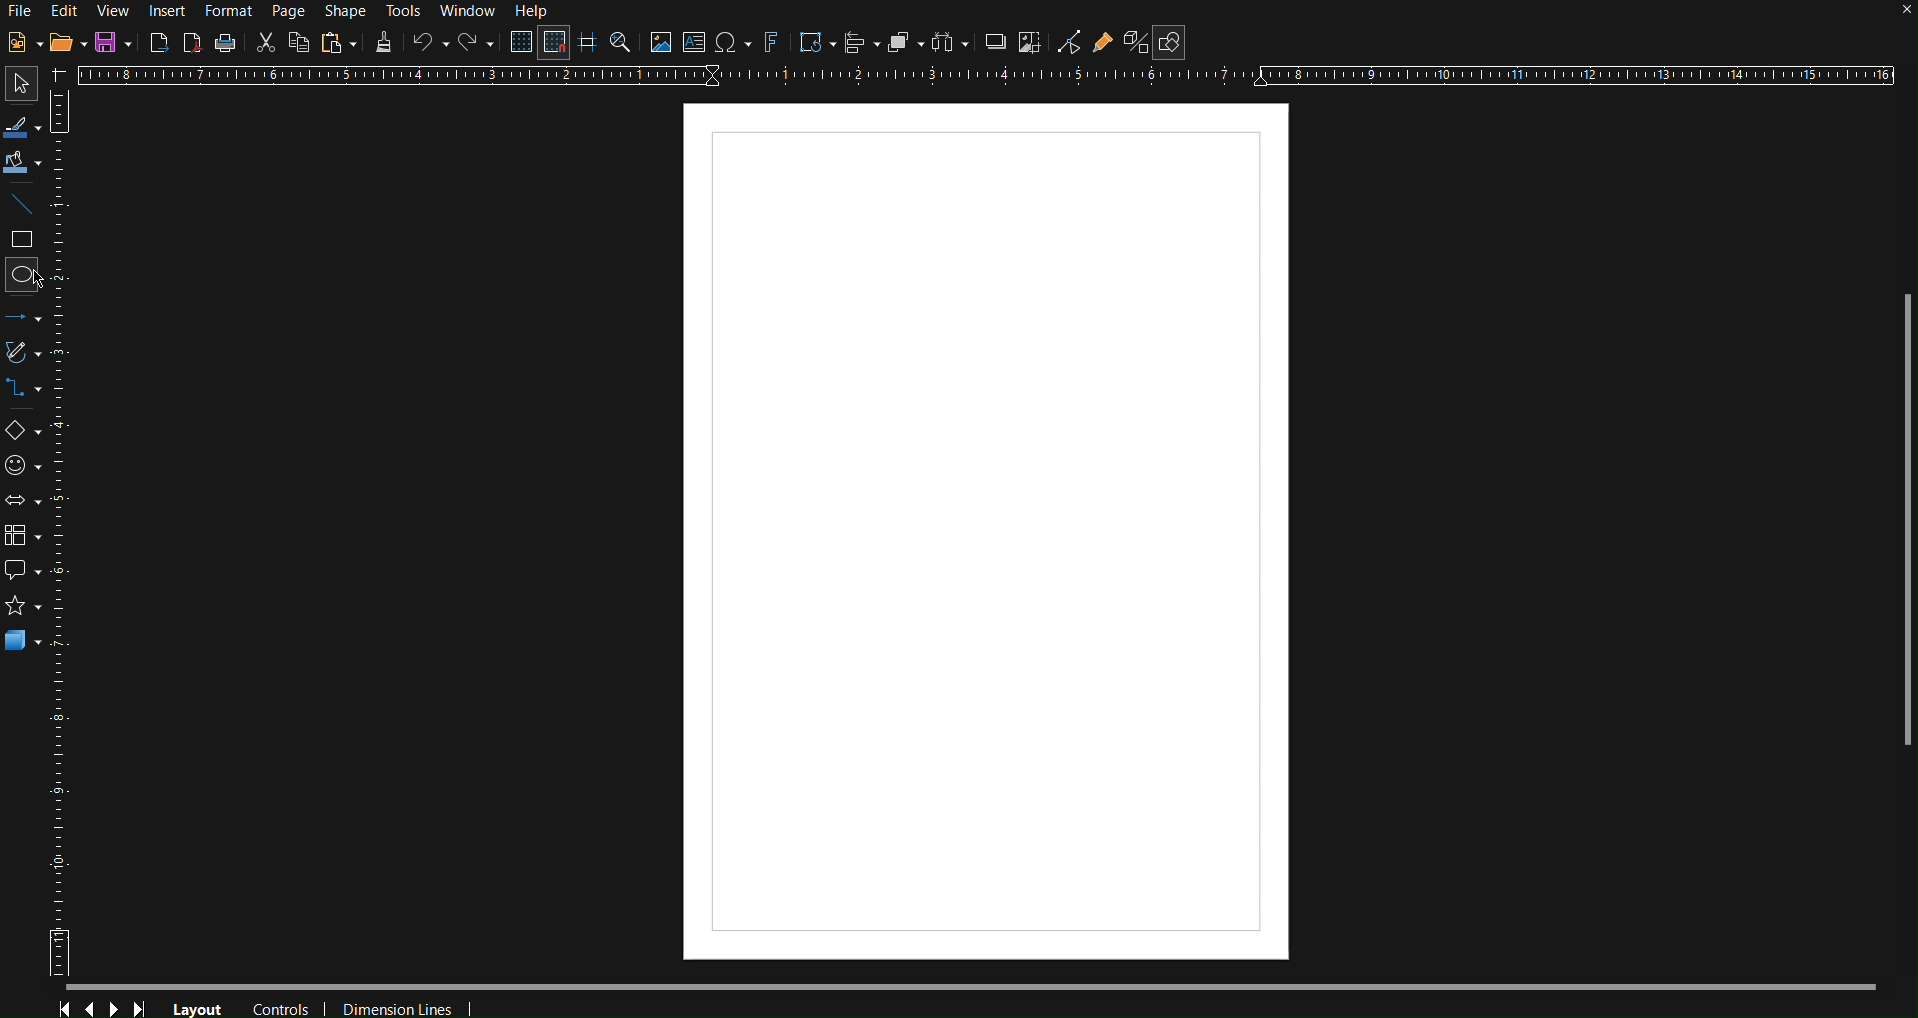 The image size is (1918, 1018). Describe the element at coordinates (65, 10) in the screenshot. I see `Edit` at that location.